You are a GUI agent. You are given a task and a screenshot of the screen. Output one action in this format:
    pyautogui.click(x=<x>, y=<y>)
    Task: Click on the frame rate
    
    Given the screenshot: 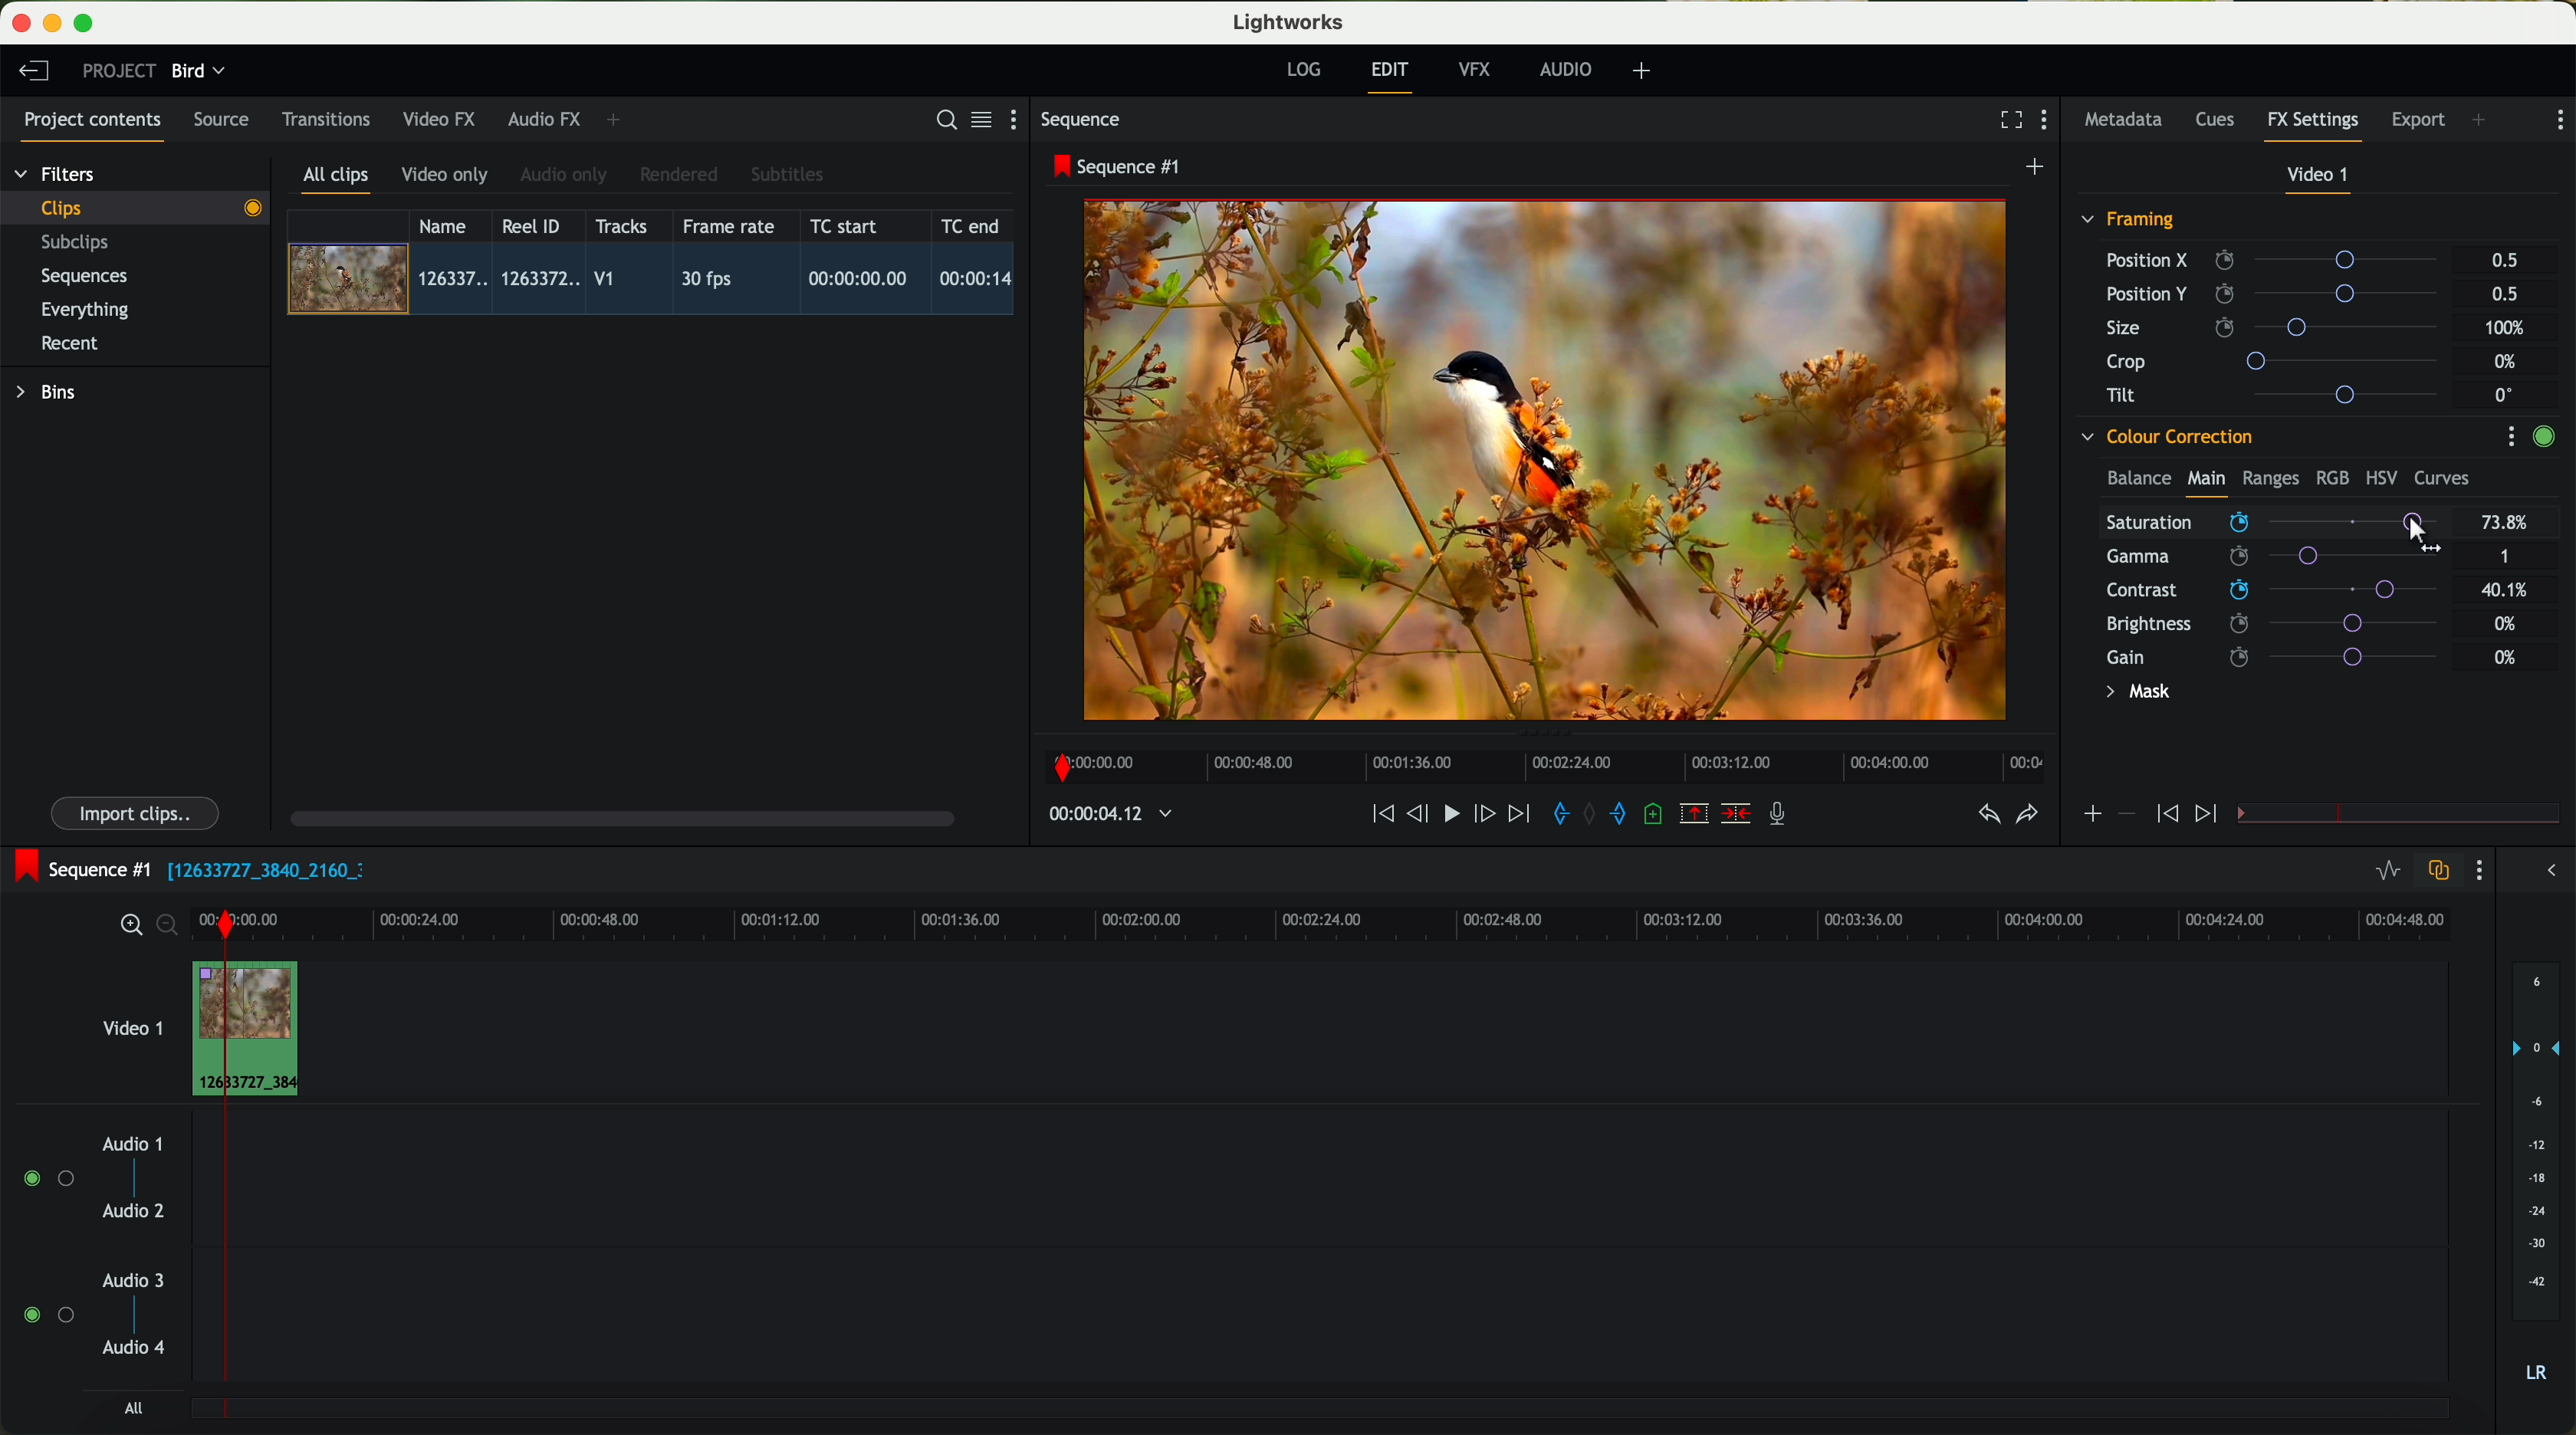 What is the action you would take?
    pyautogui.click(x=729, y=227)
    